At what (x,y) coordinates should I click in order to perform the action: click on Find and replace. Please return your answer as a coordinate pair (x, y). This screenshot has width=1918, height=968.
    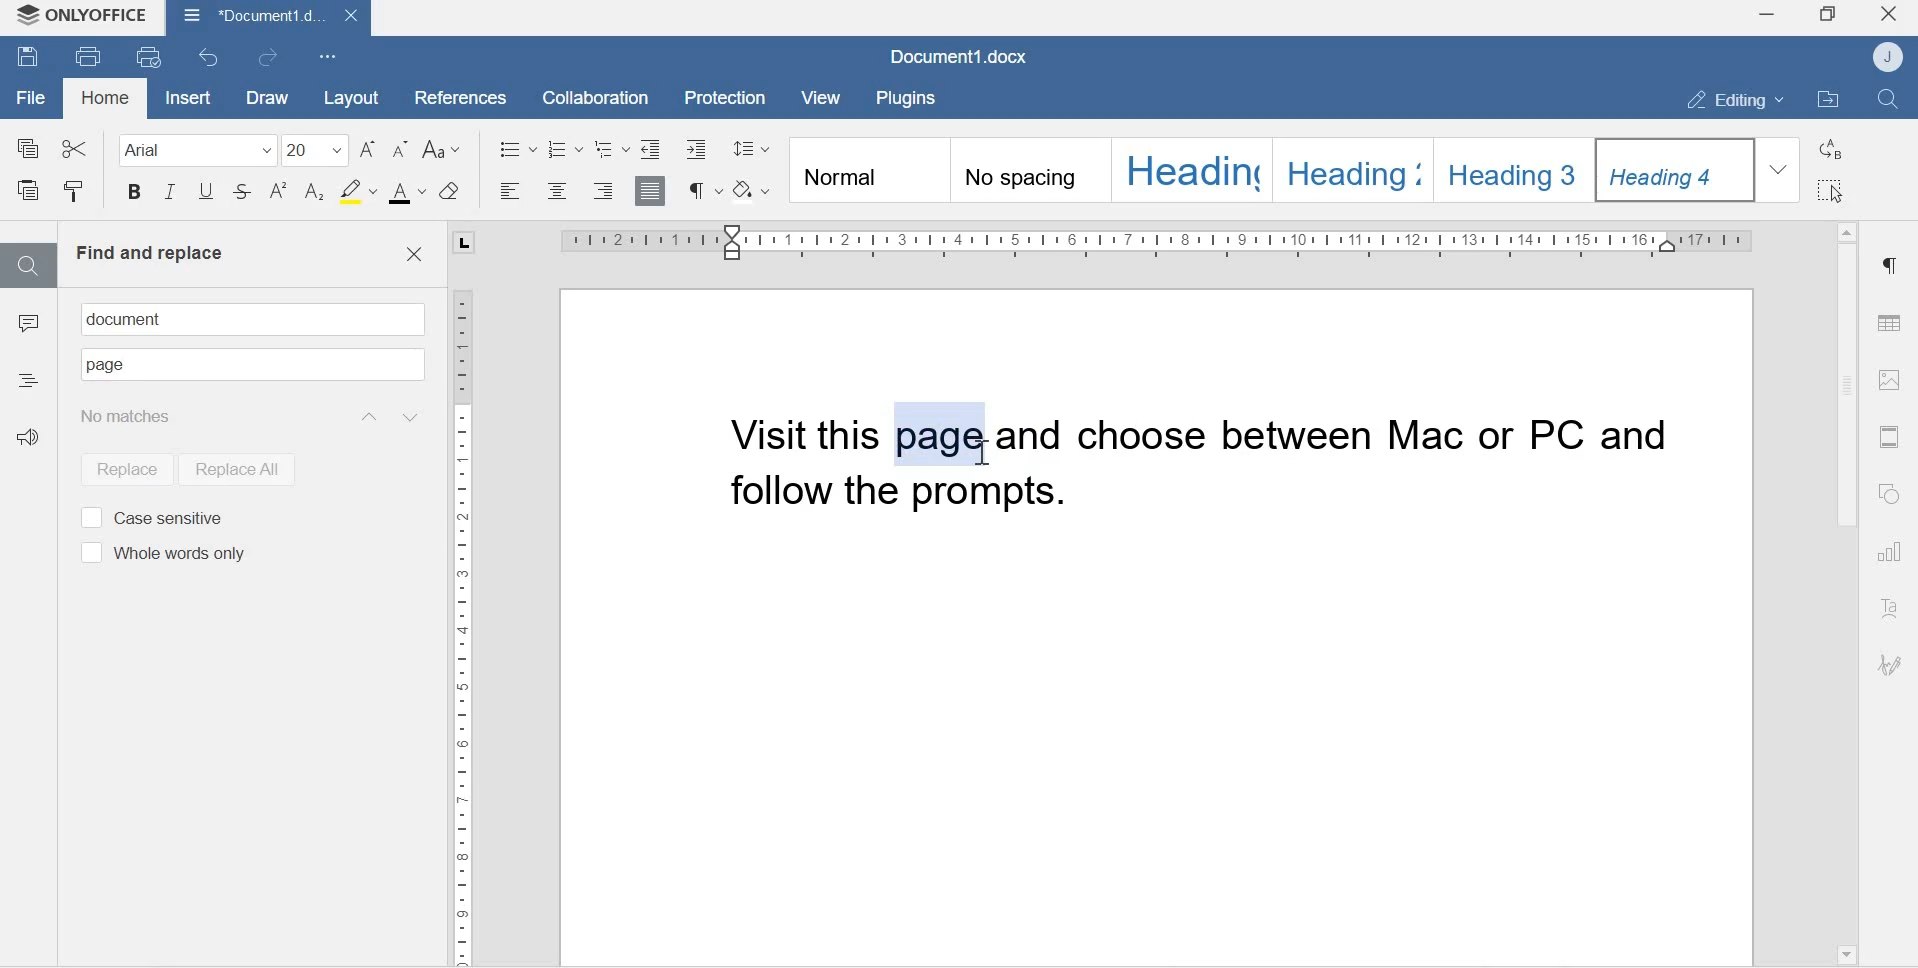
    Looking at the image, I should click on (149, 253).